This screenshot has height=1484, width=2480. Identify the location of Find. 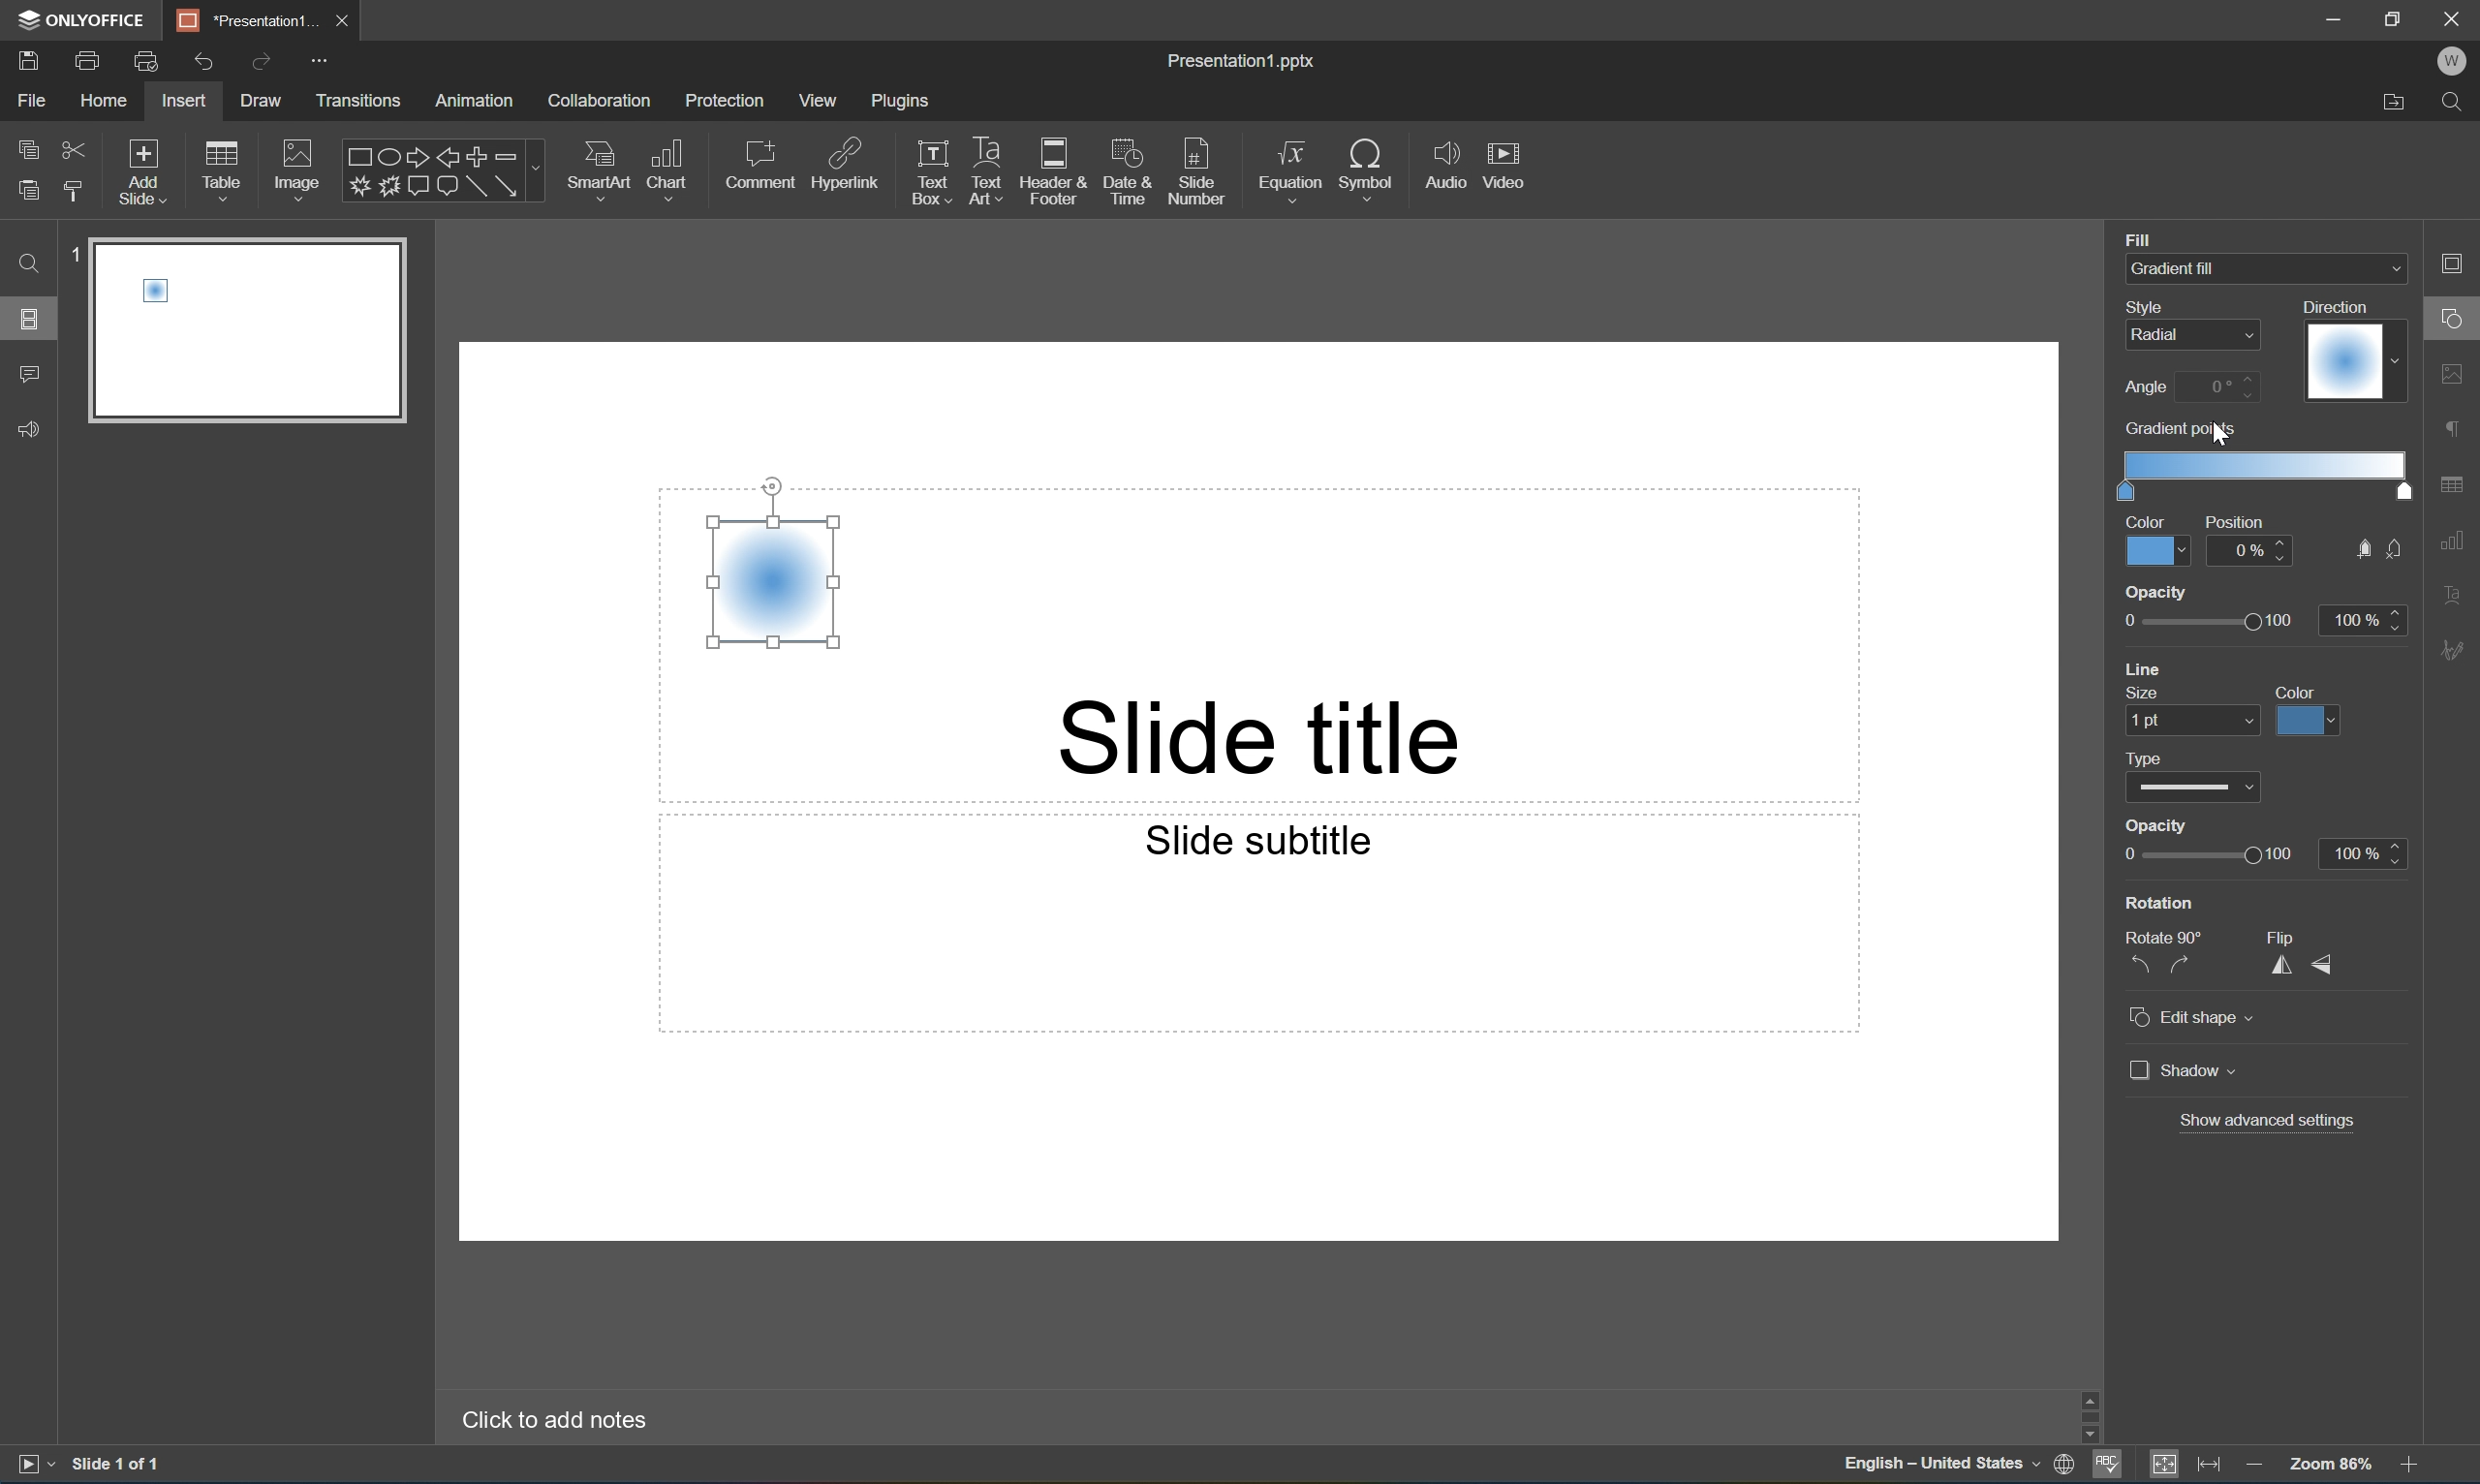
(2457, 105).